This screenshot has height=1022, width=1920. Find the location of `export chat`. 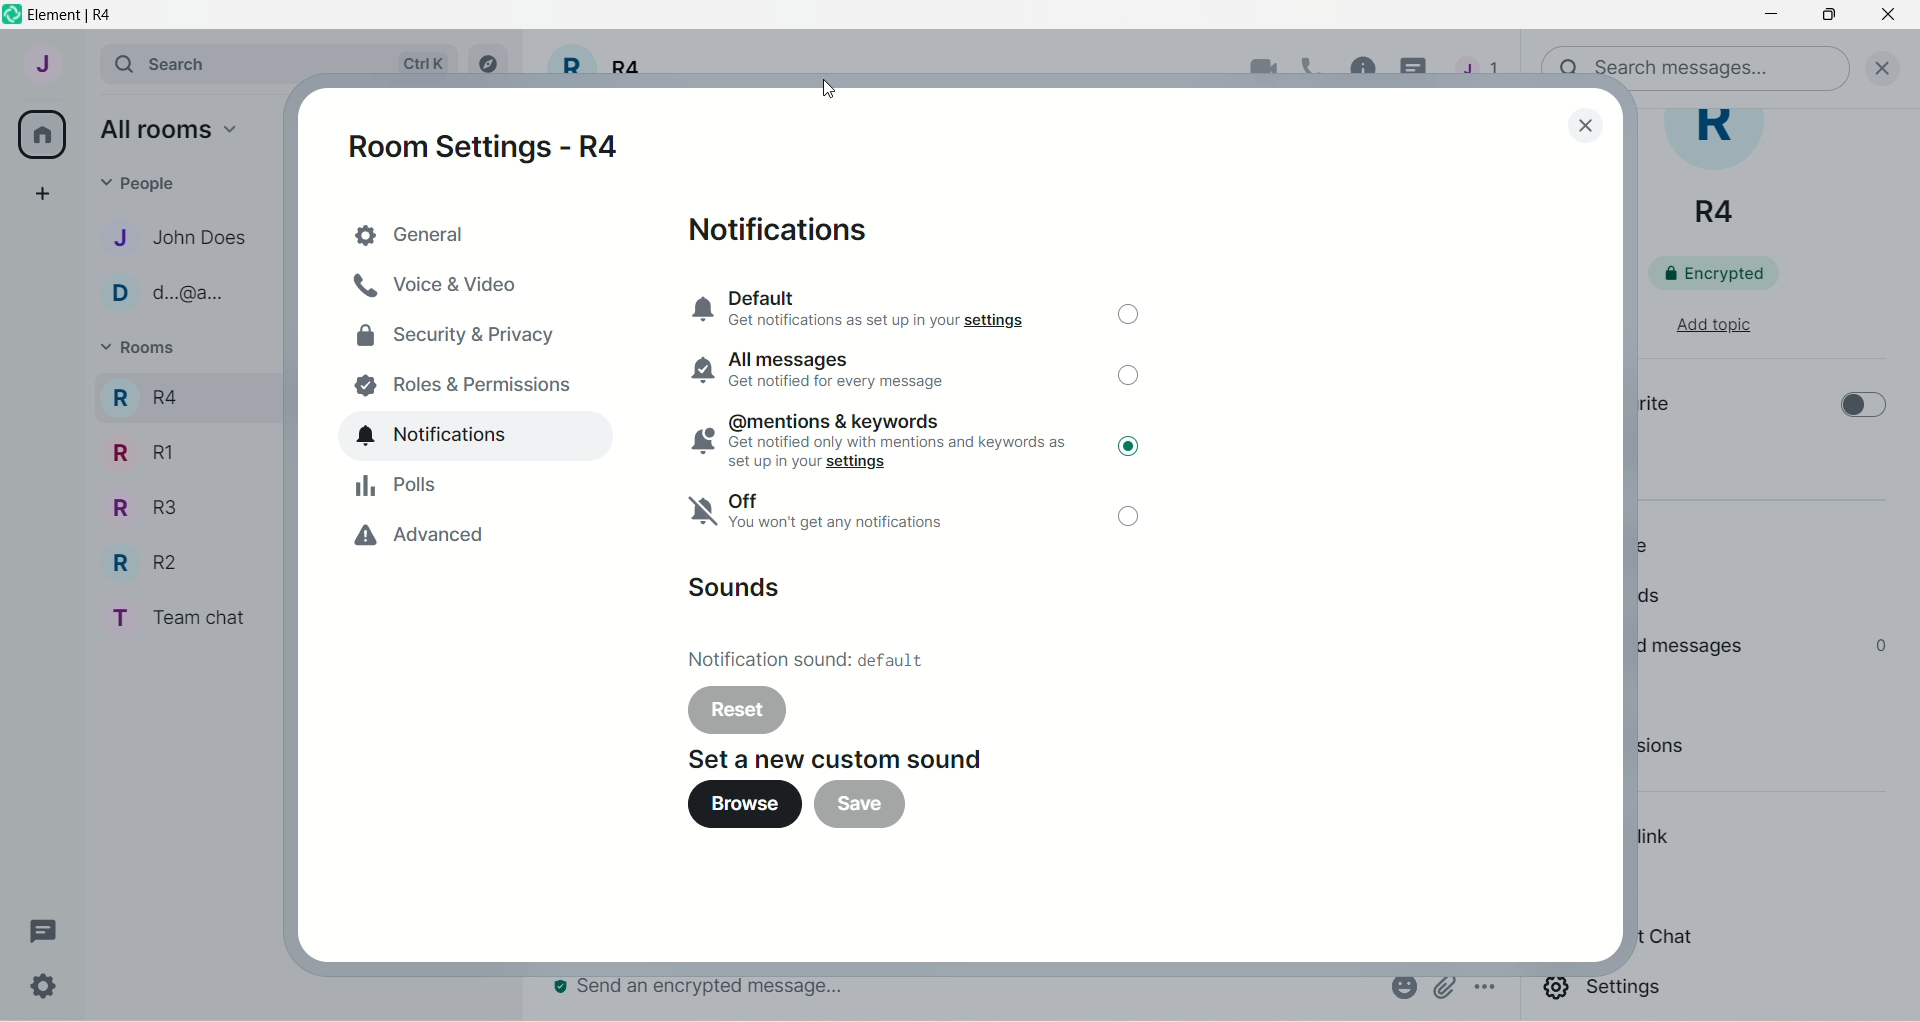

export chat is located at coordinates (1665, 937).